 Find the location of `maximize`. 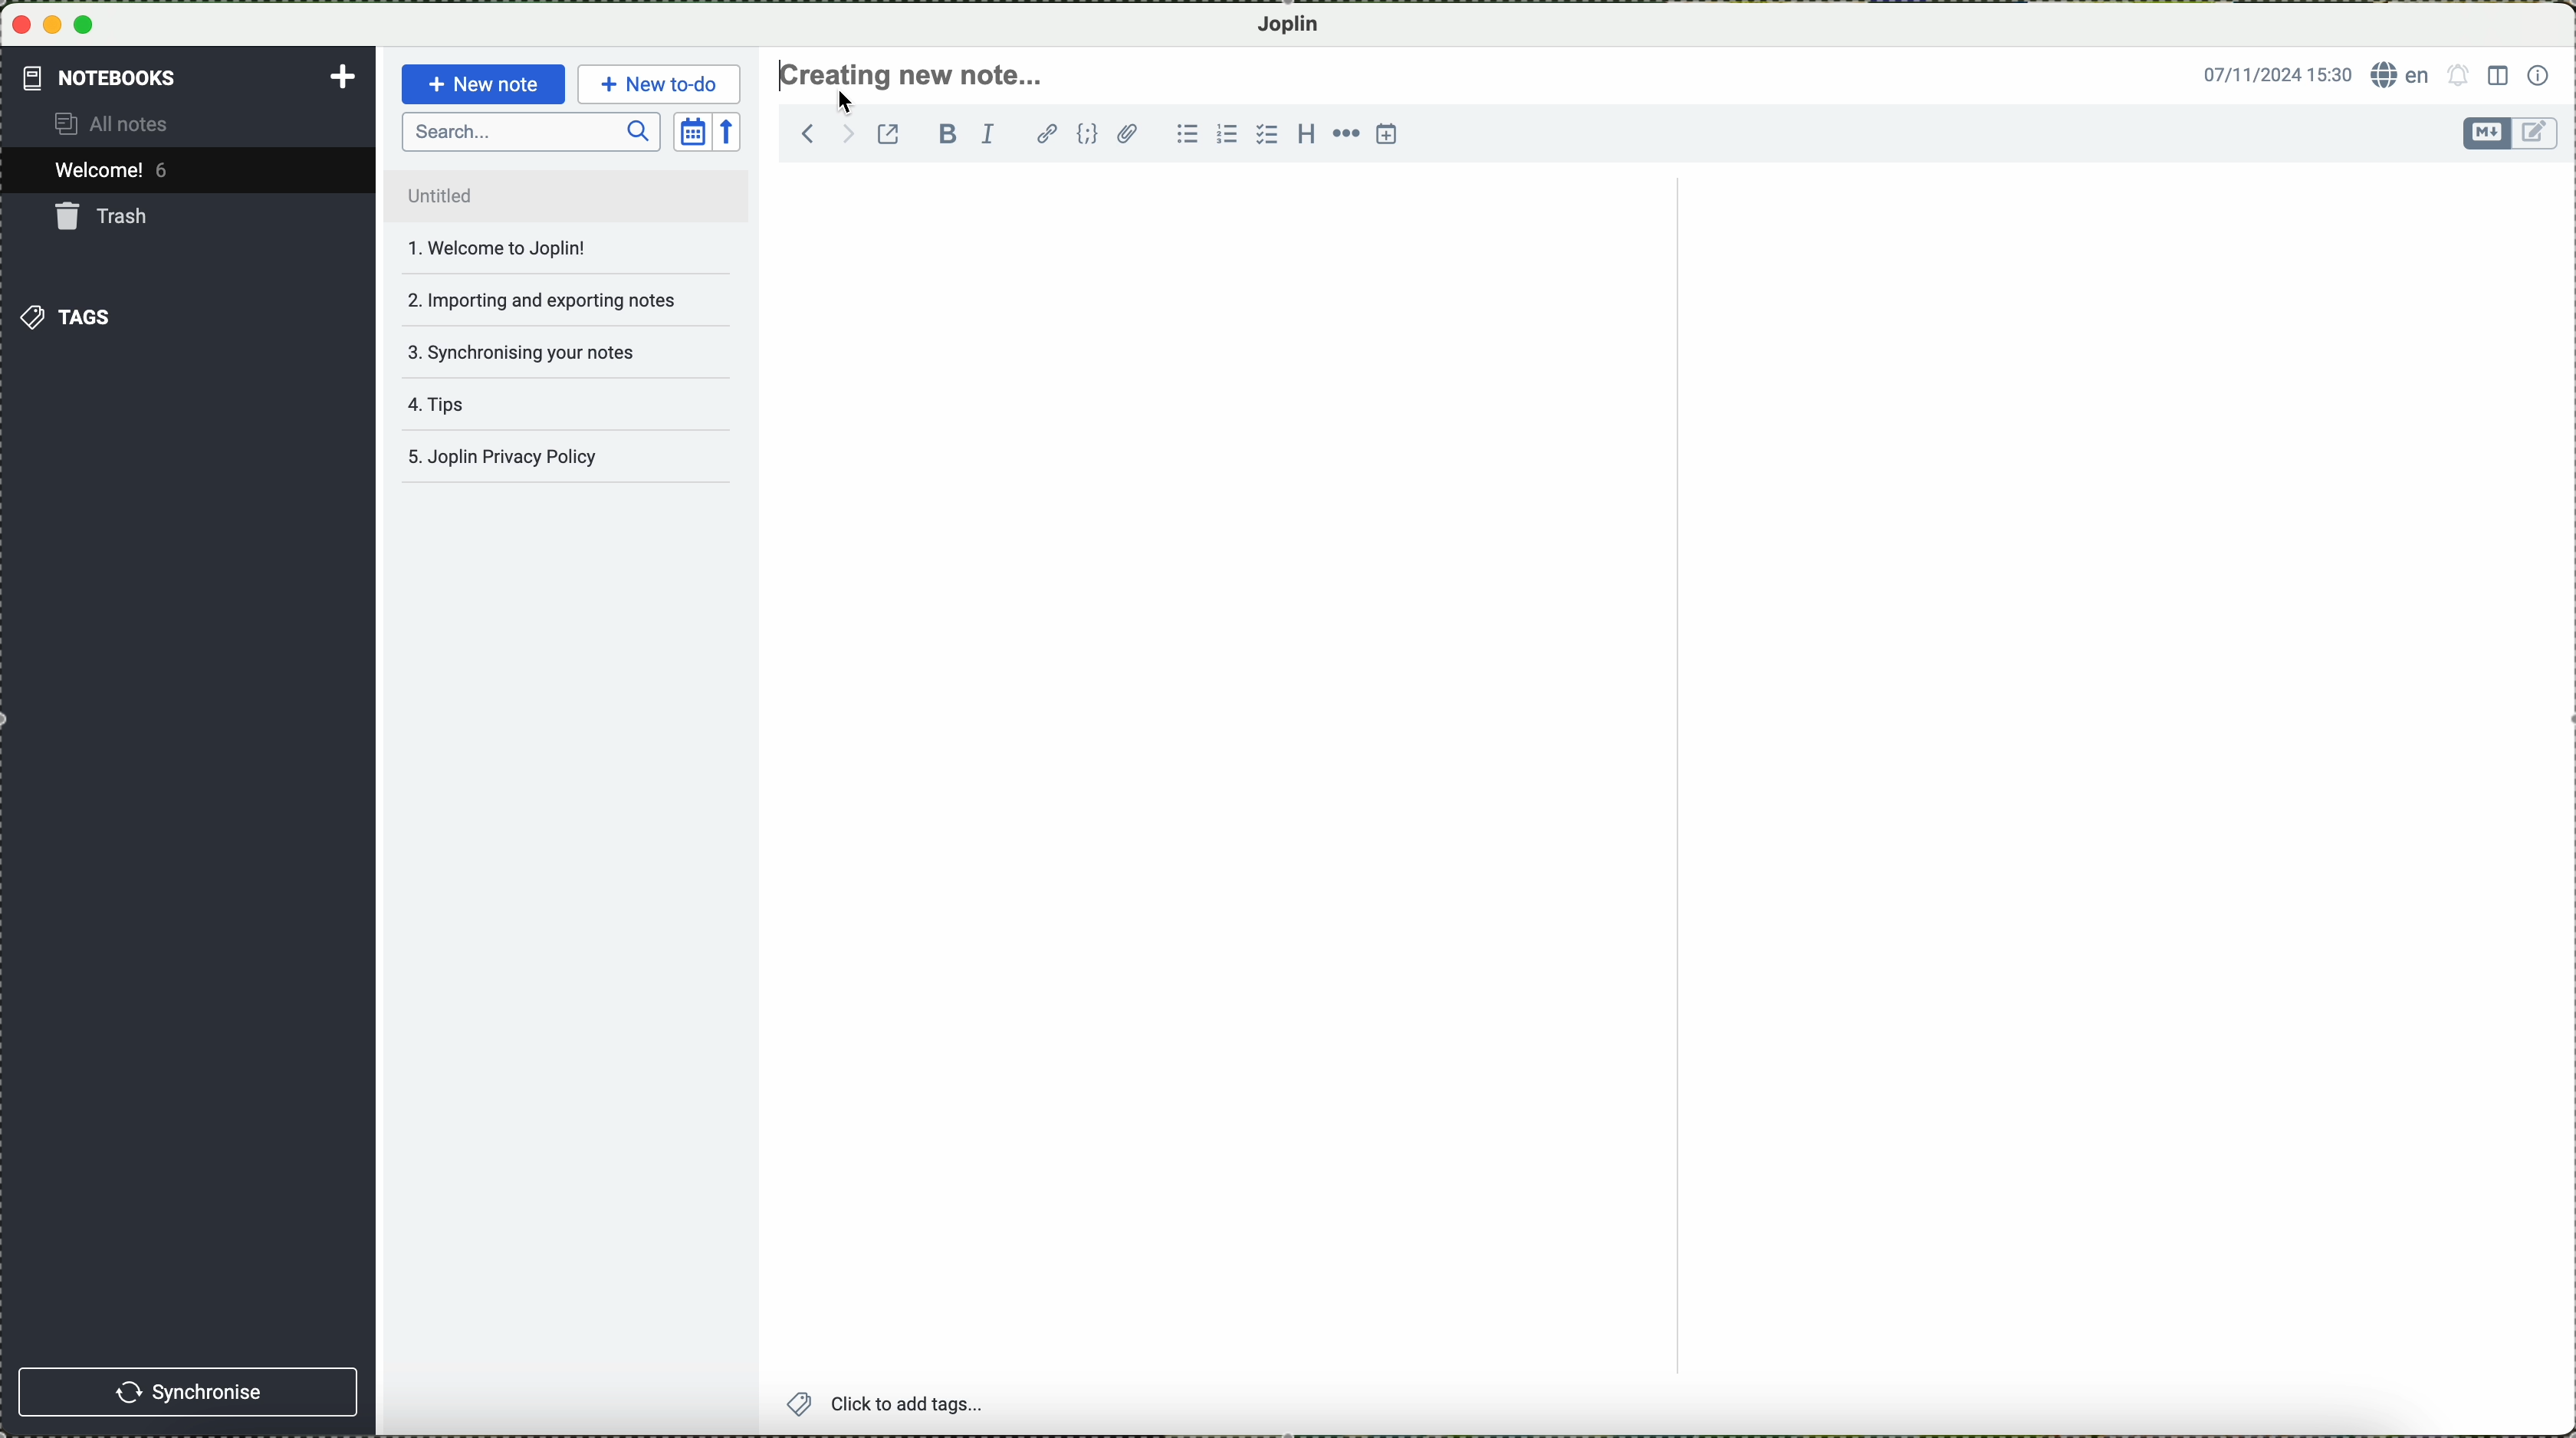

maximize is located at coordinates (89, 25).